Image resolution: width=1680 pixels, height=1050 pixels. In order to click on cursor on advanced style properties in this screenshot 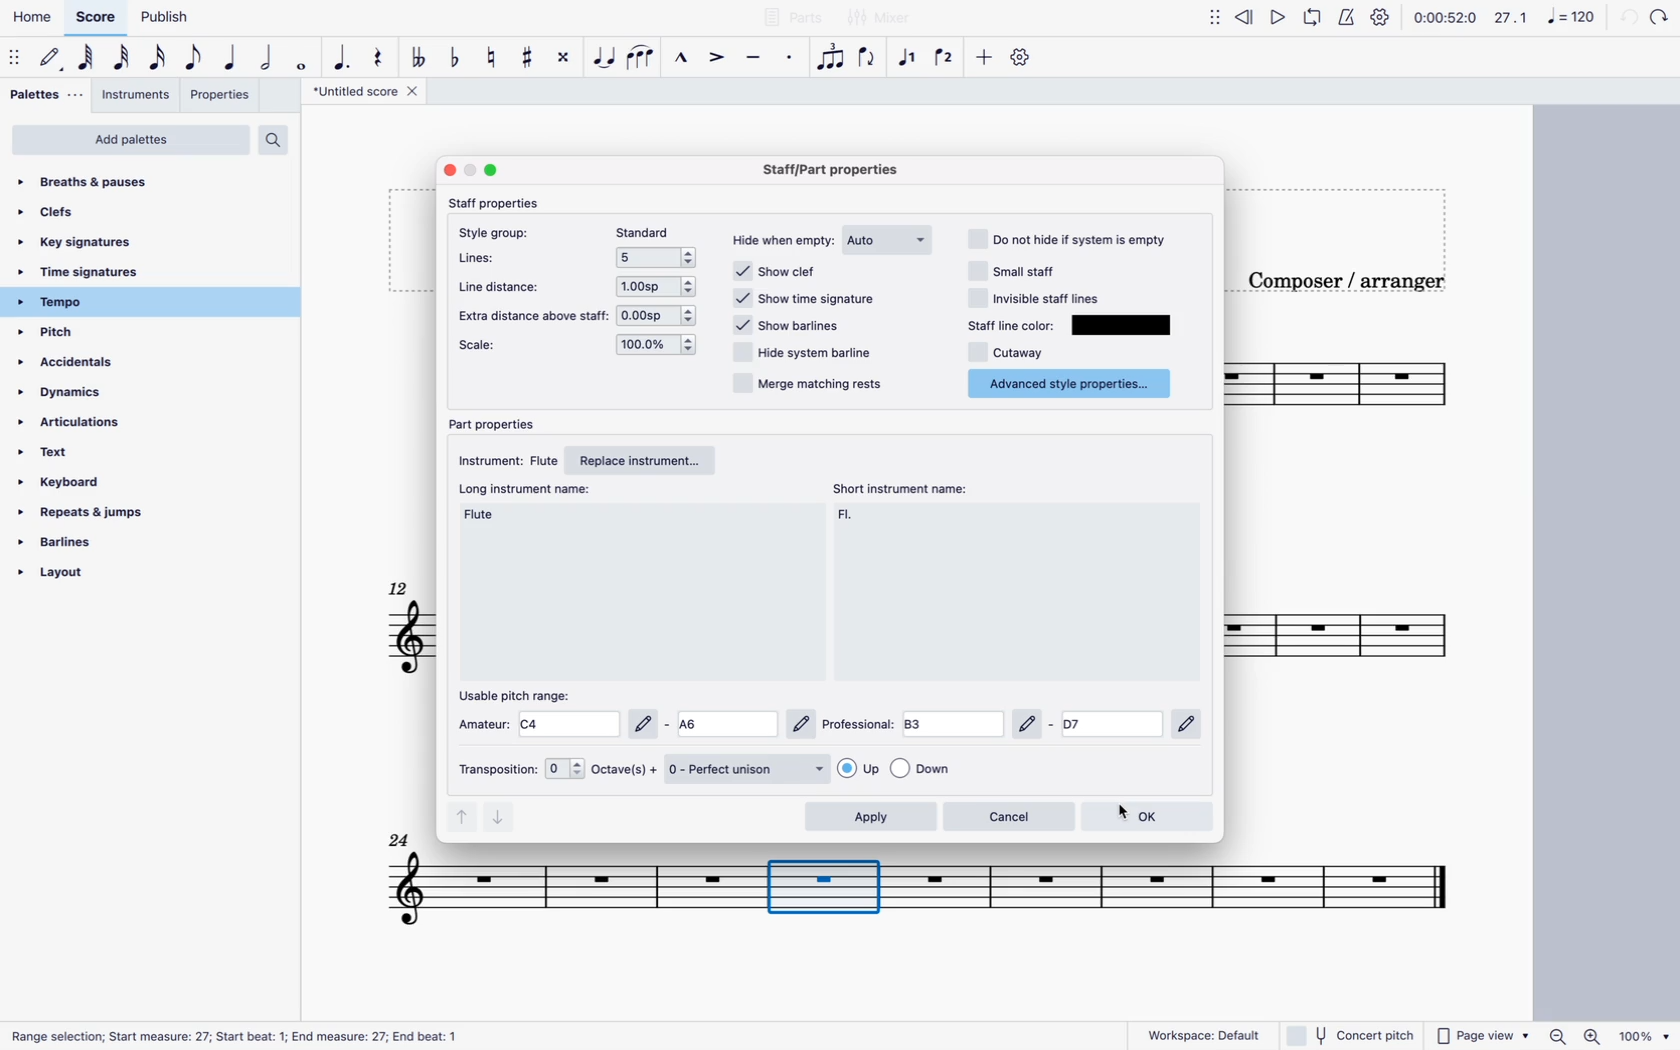, I will do `click(1064, 394)`.